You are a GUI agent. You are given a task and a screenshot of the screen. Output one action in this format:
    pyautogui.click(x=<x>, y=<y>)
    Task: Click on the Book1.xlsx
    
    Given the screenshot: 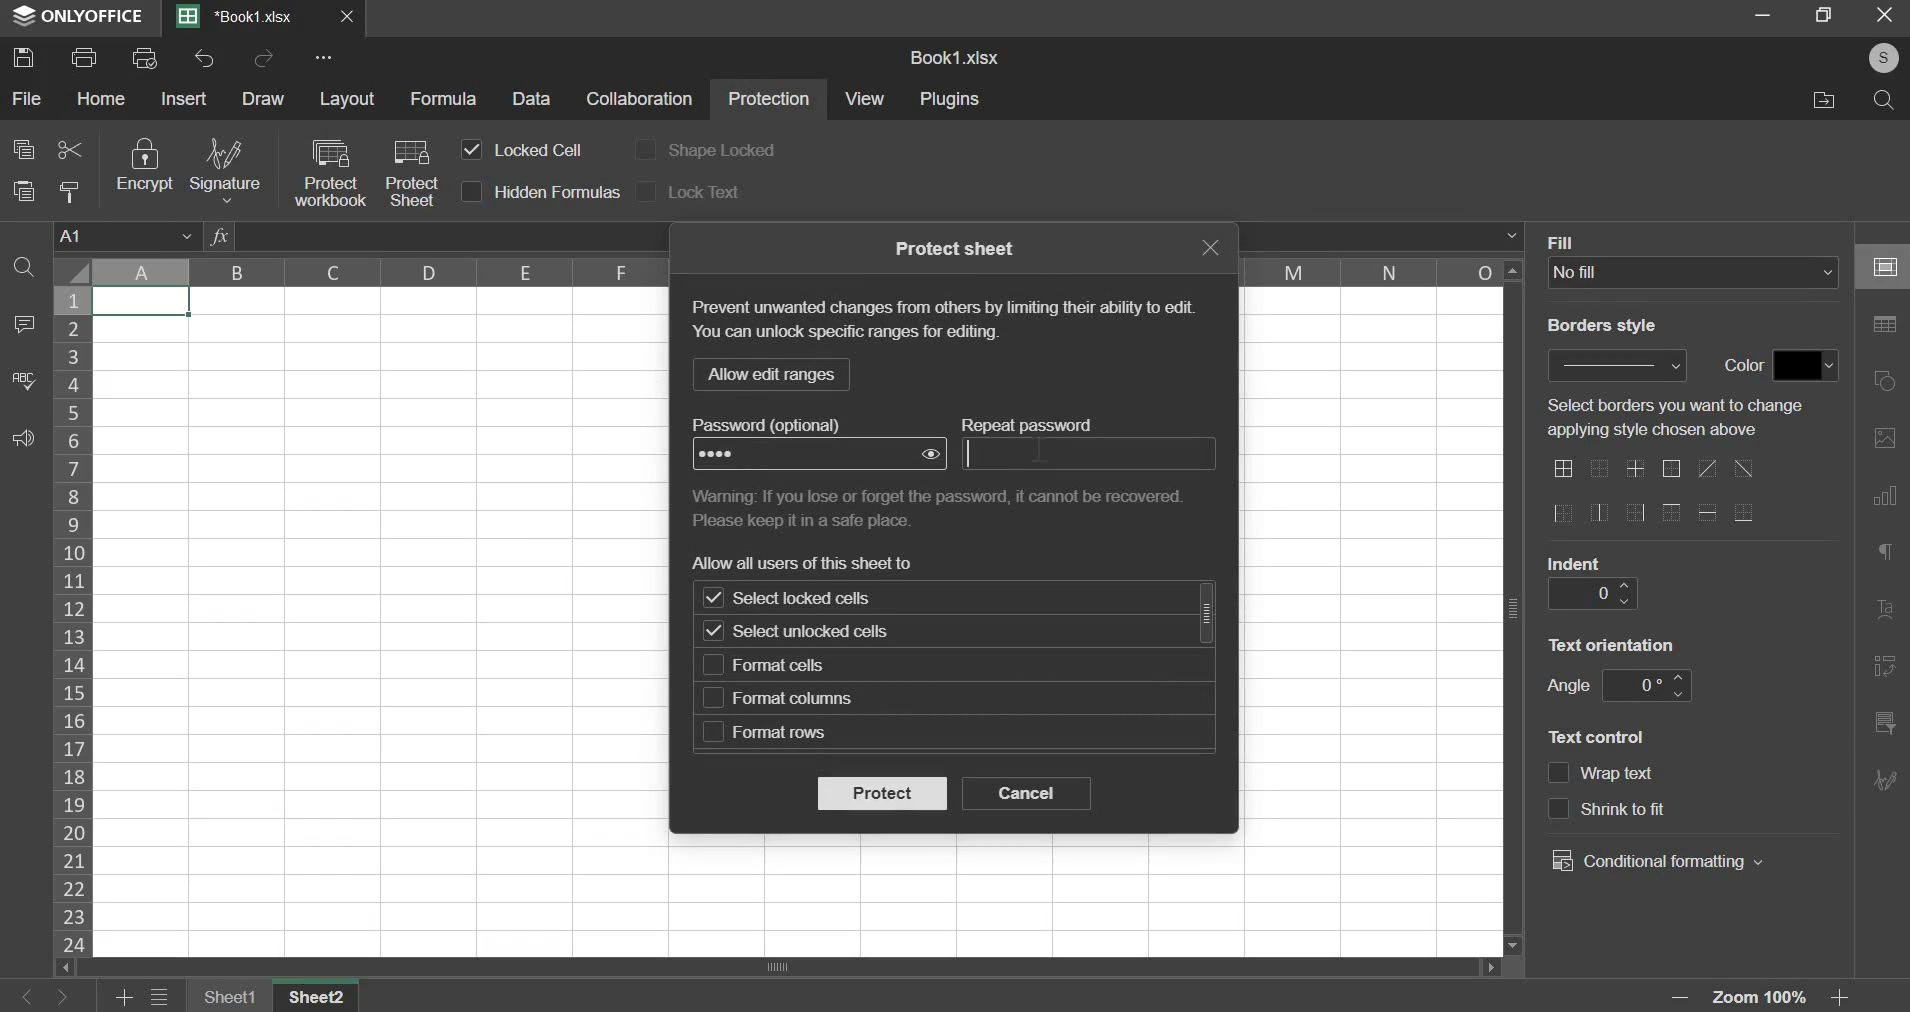 What is the action you would take?
    pyautogui.click(x=242, y=18)
    